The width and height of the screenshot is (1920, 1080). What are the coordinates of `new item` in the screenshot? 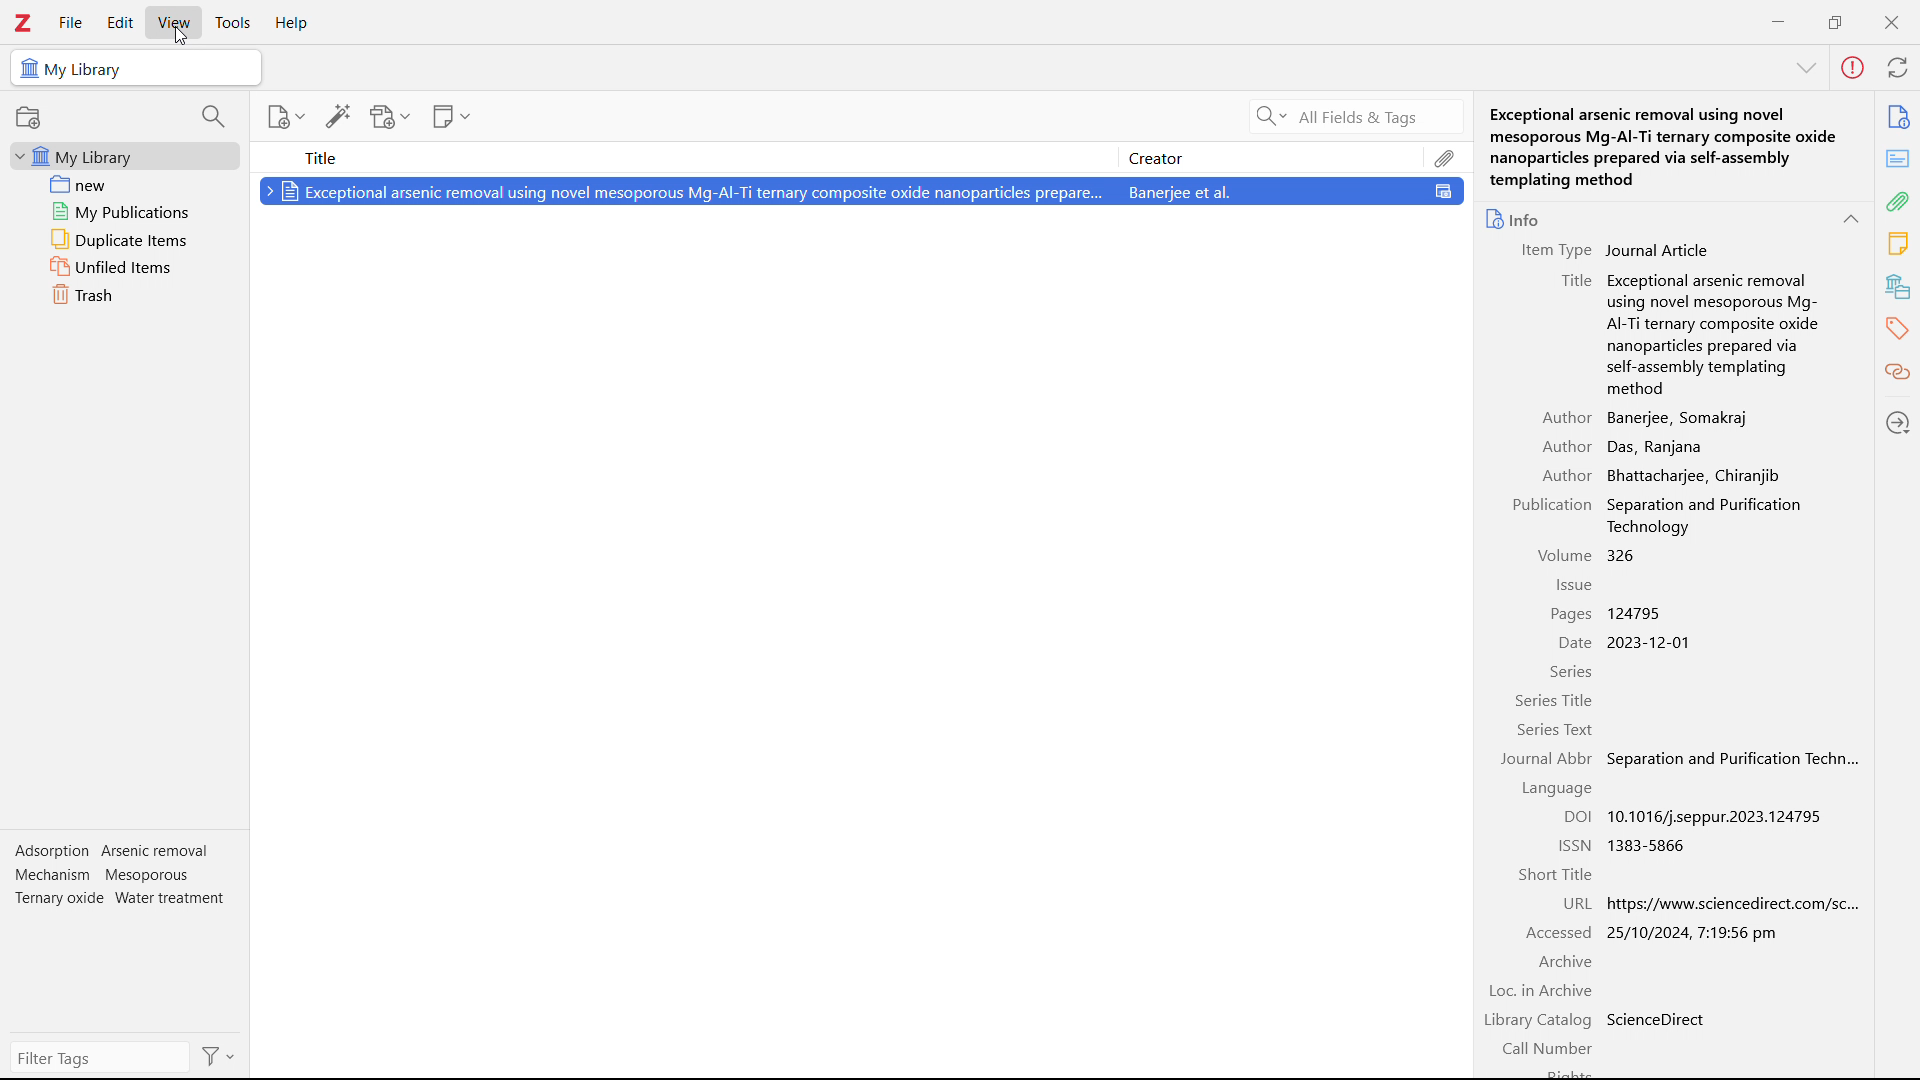 It's located at (284, 116).